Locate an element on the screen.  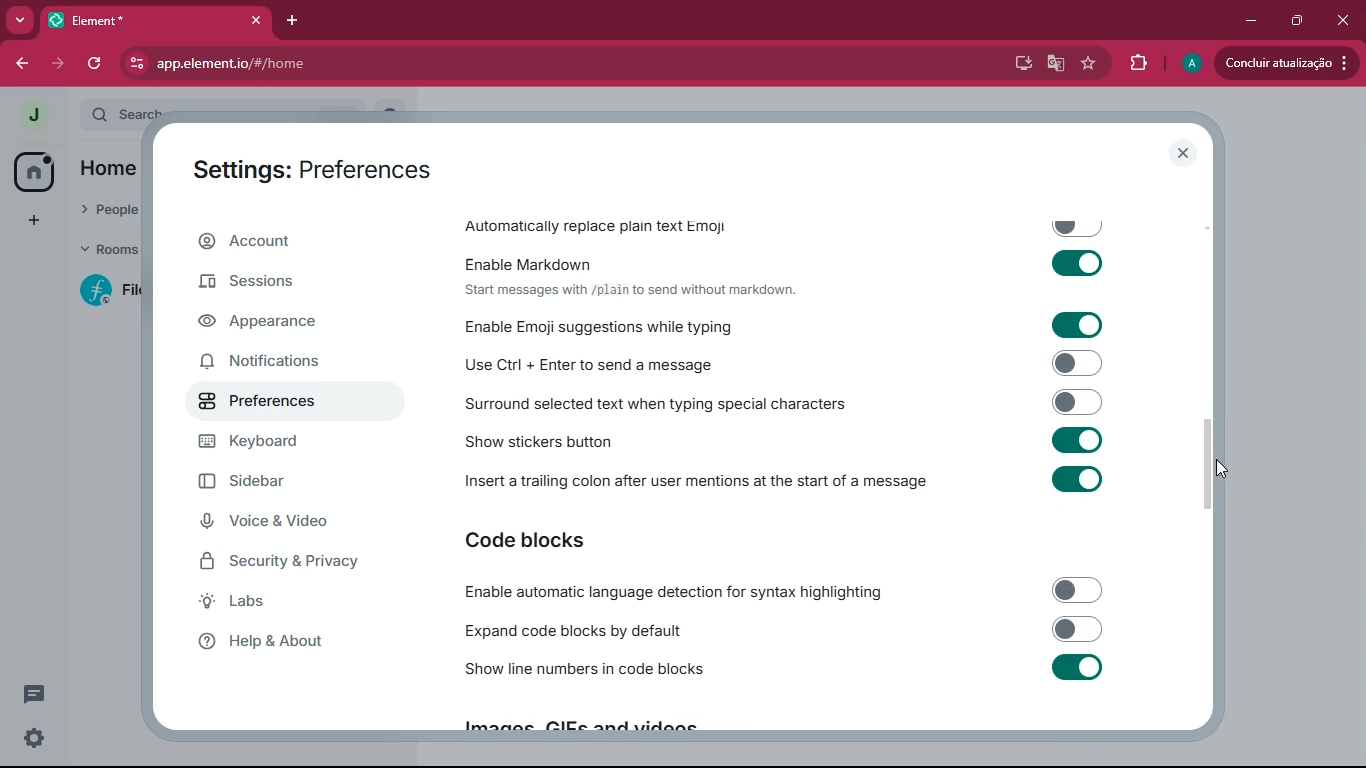
security & Privacy is located at coordinates (310, 563).